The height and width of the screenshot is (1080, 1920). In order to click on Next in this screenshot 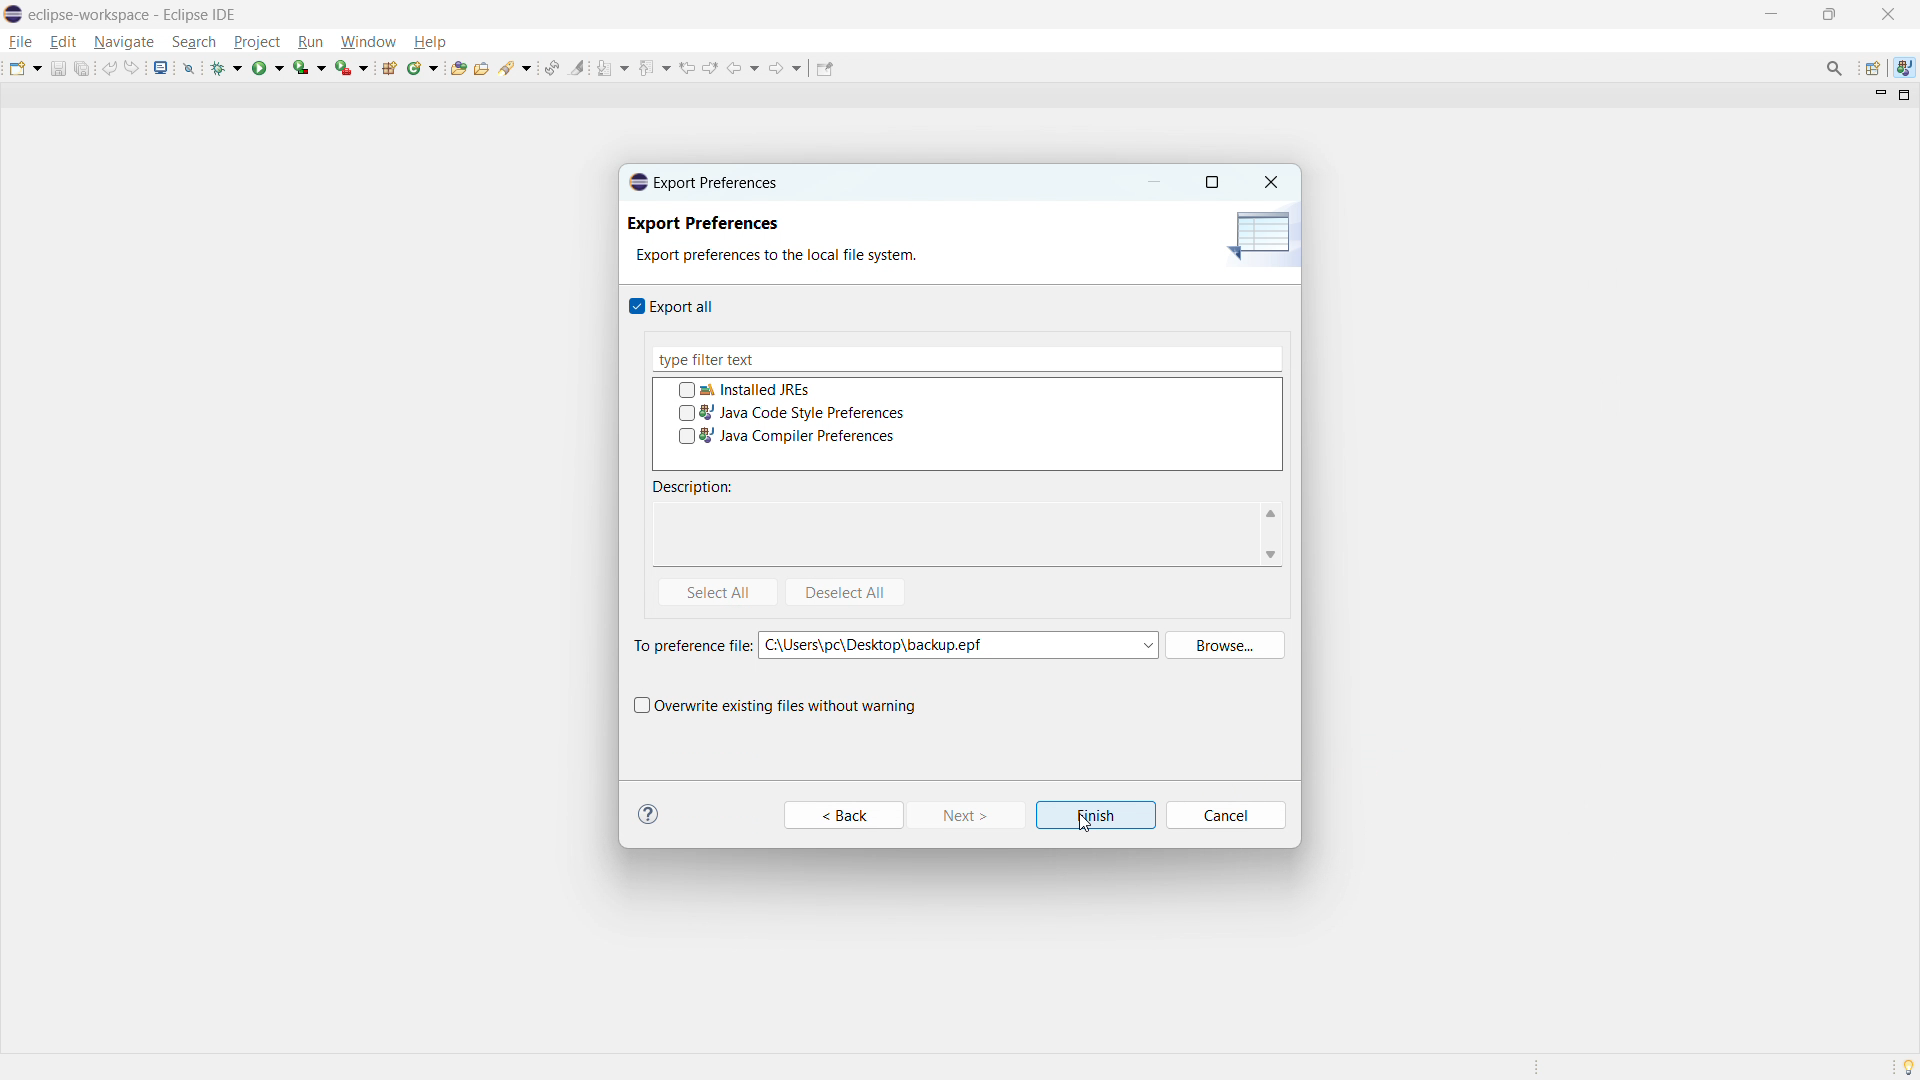, I will do `click(972, 819)`.